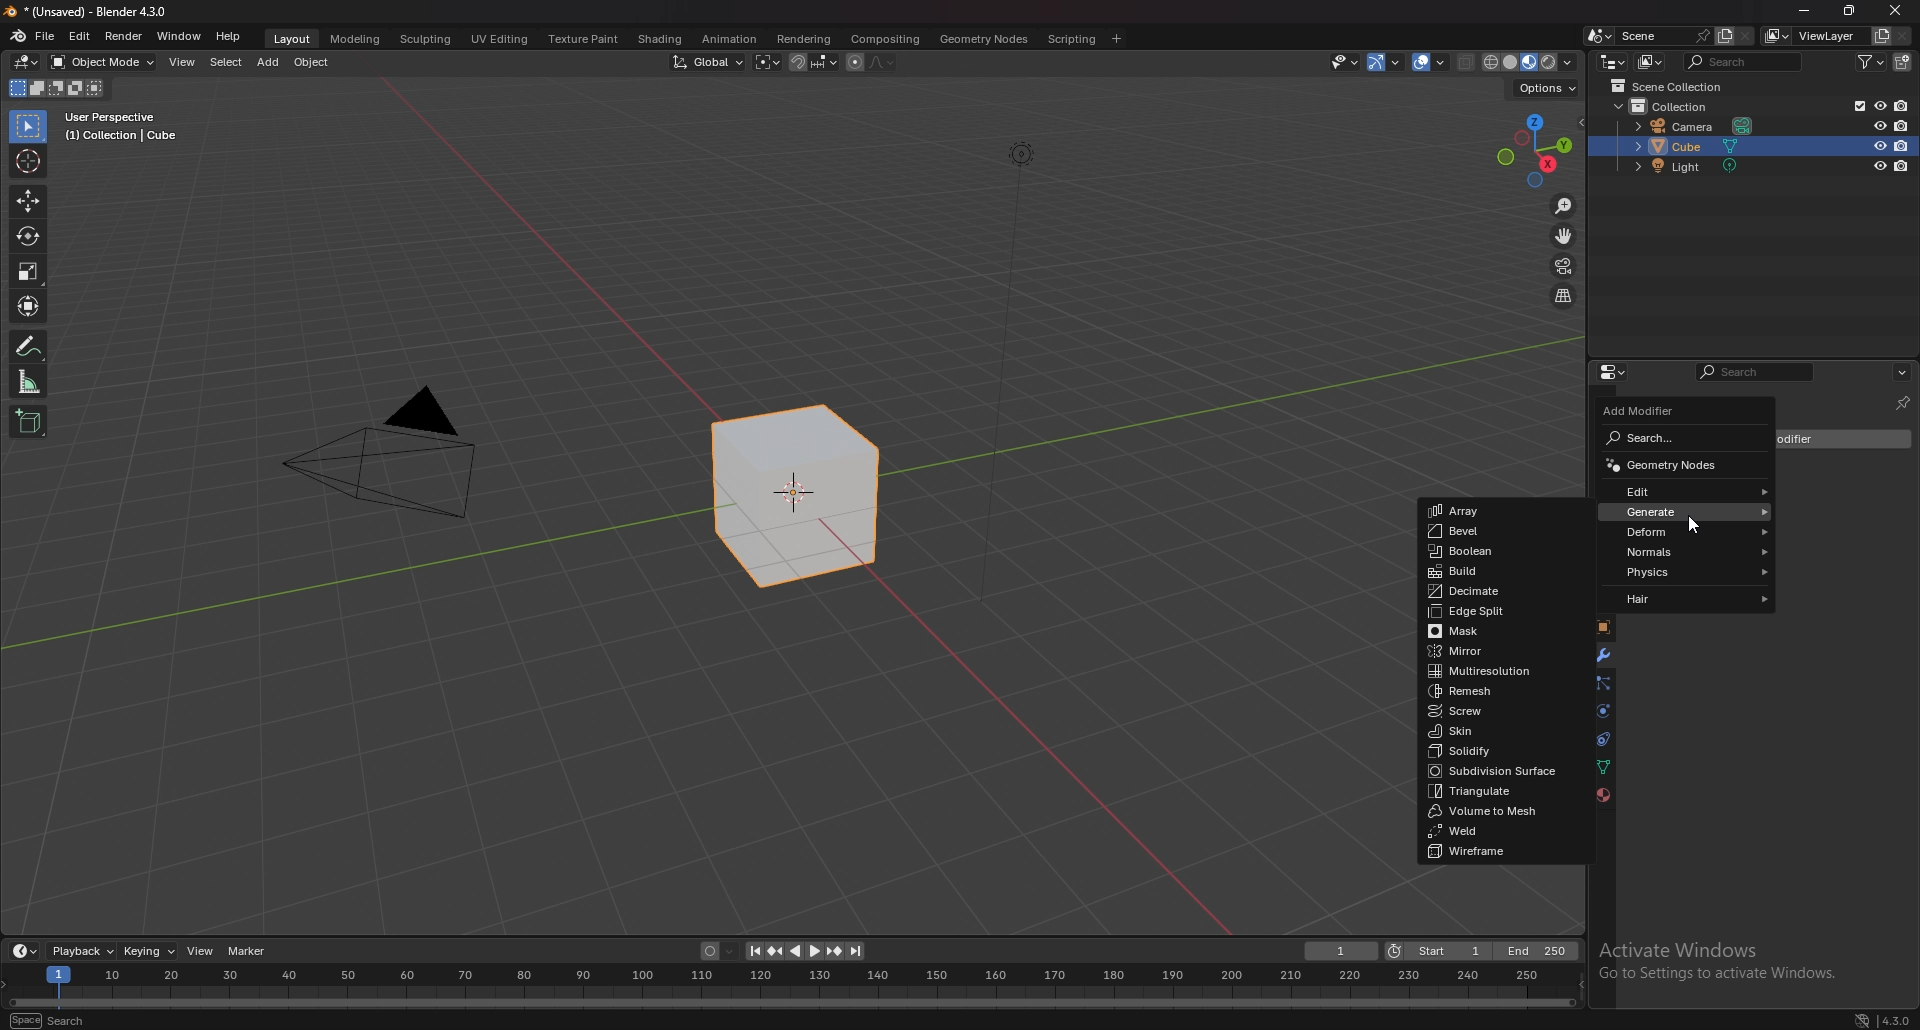 Image resolution: width=1920 pixels, height=1030 pixels. Describe the element at coordinates (1071, 39) in the screenshot. I see `scripting` at that location.